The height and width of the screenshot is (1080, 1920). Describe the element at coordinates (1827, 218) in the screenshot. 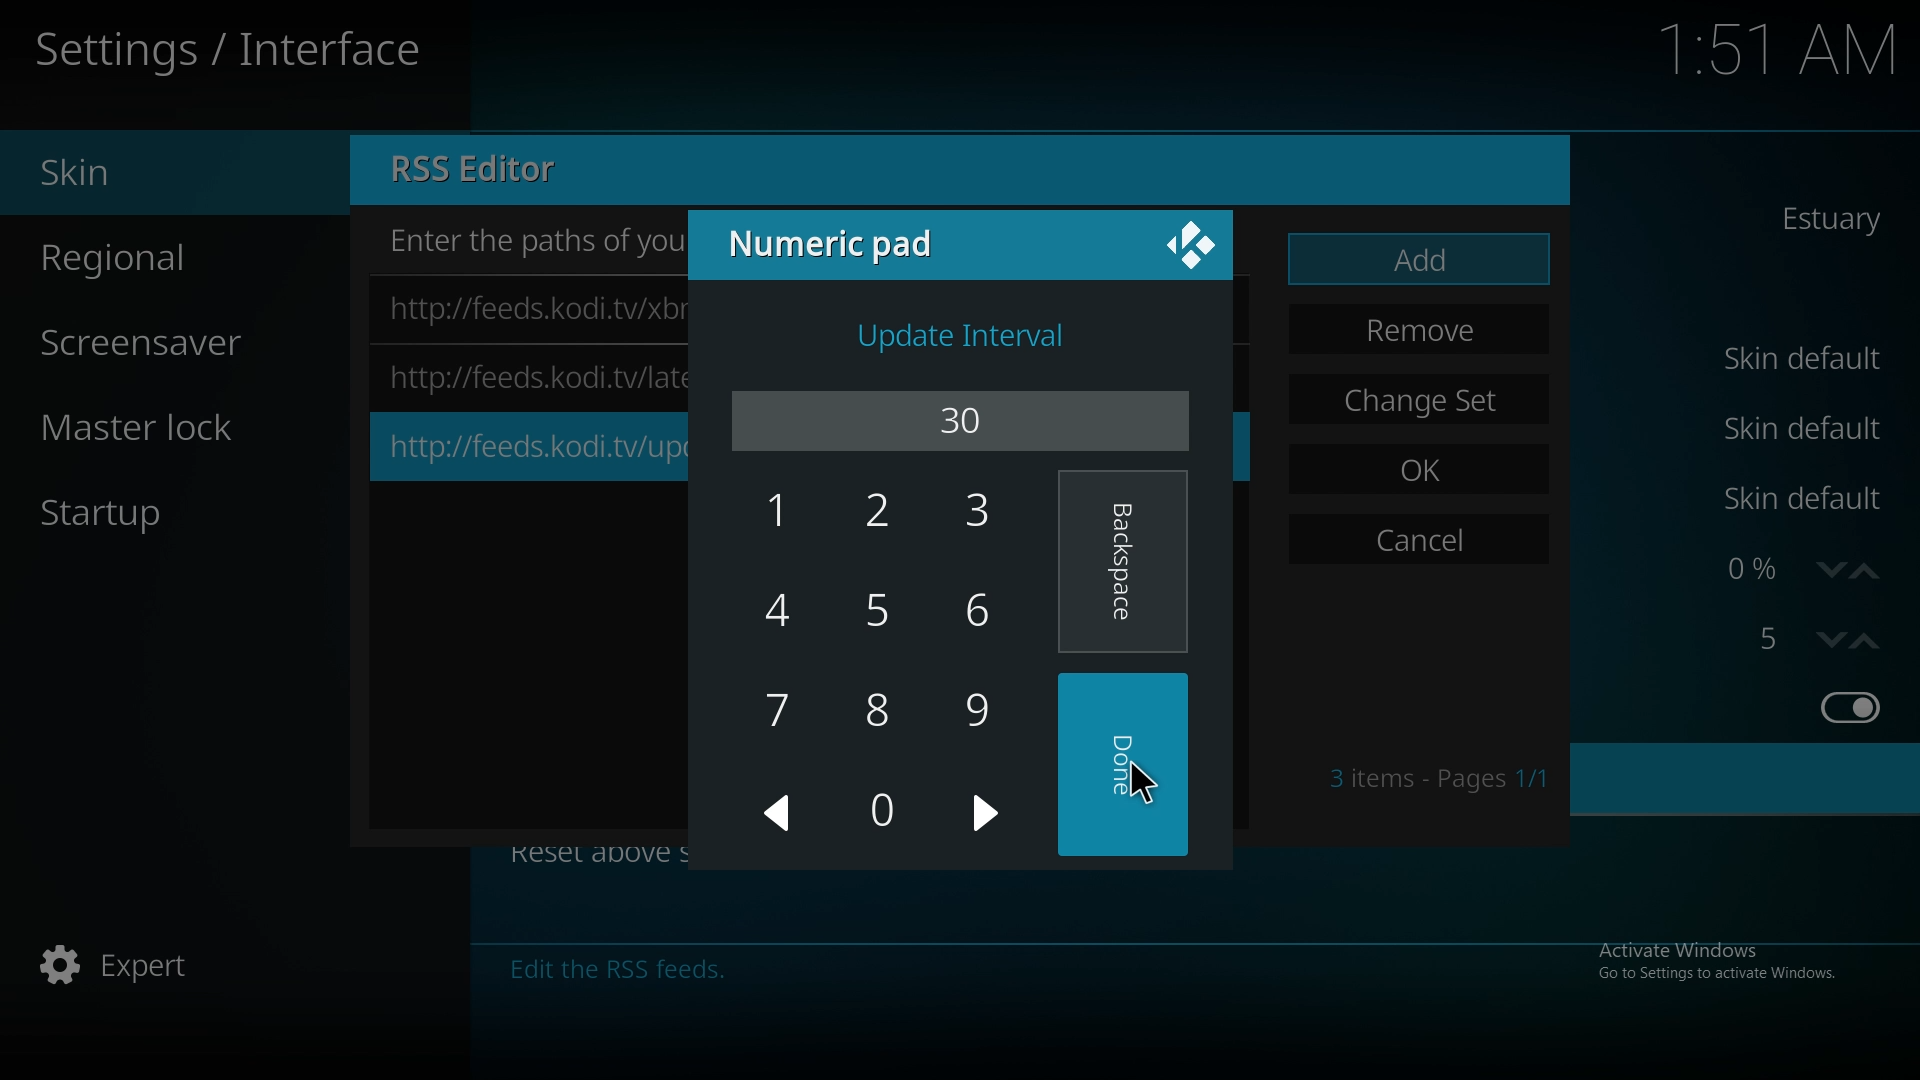

I see `skin` at that location.